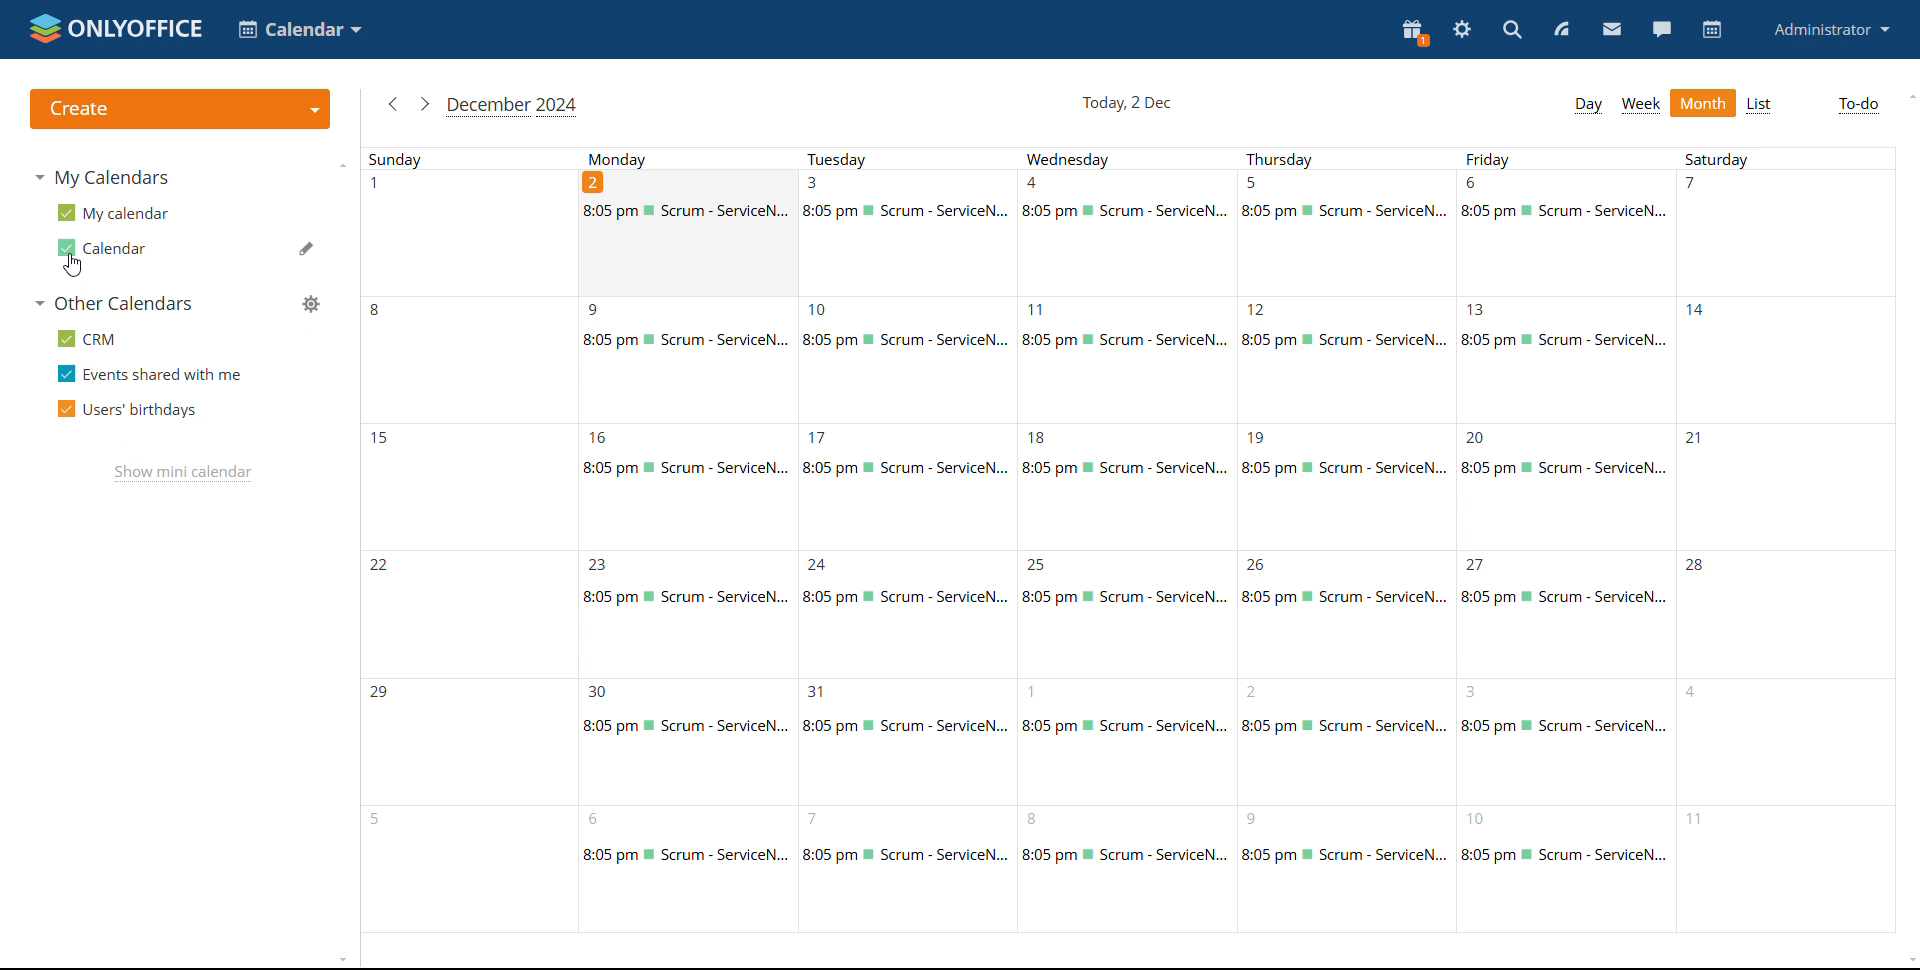  I want to click on mail, so click(1611, 30).